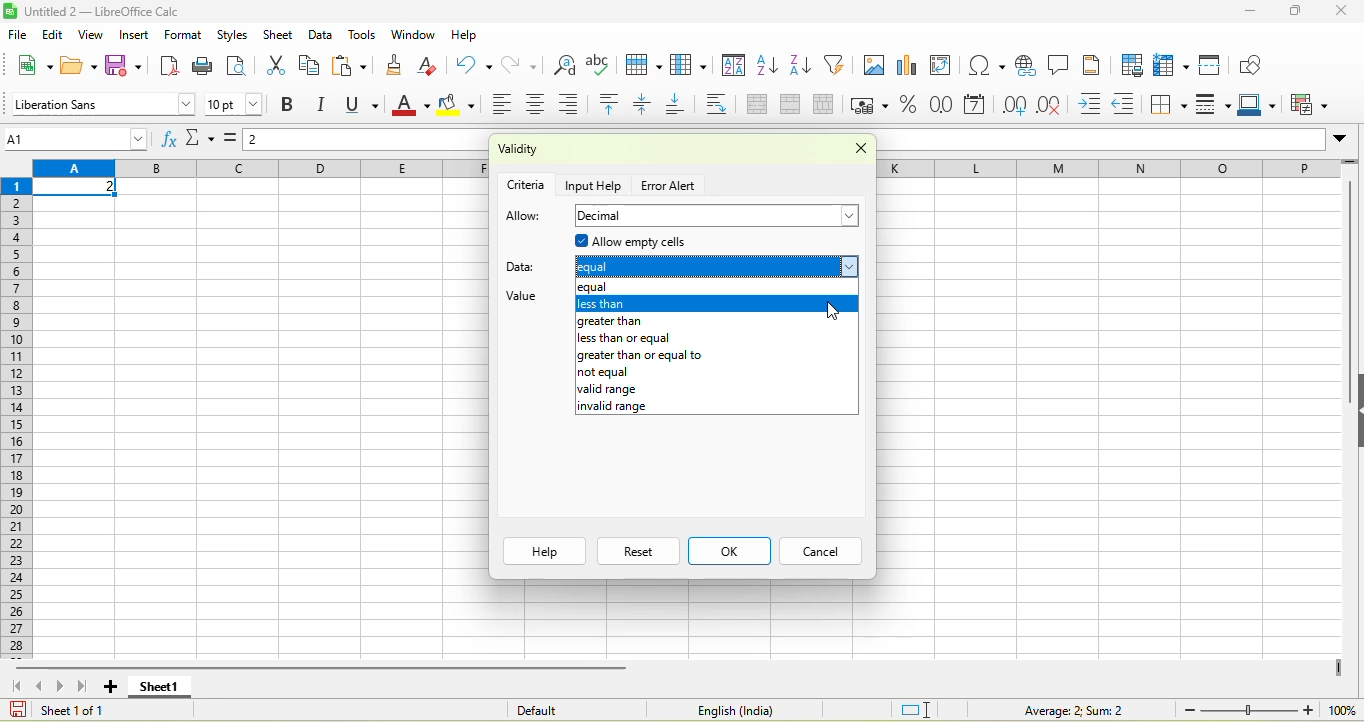 This screenshot has width=1364, height=722. I want to click on conditional, so click(1312, 104).